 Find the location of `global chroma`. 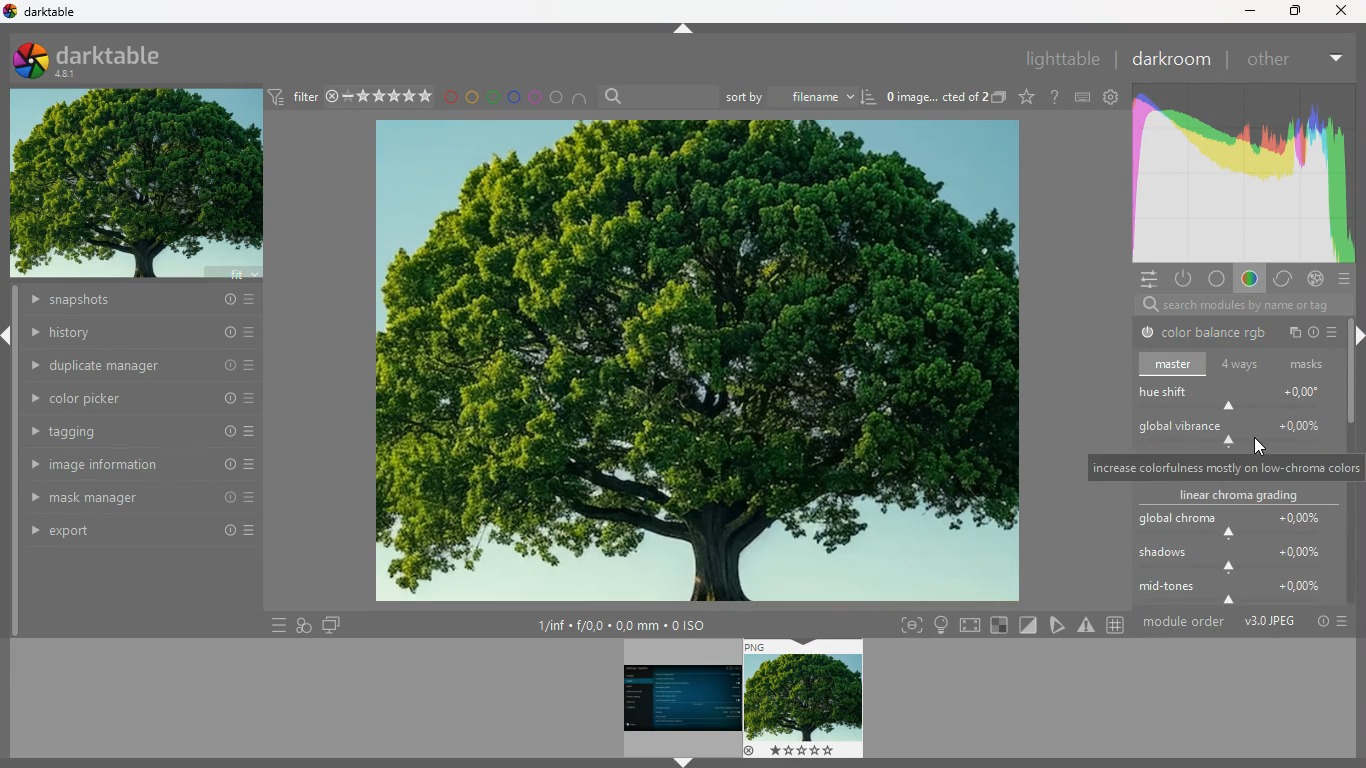

global chroma is located at coordinates (1231, 524).